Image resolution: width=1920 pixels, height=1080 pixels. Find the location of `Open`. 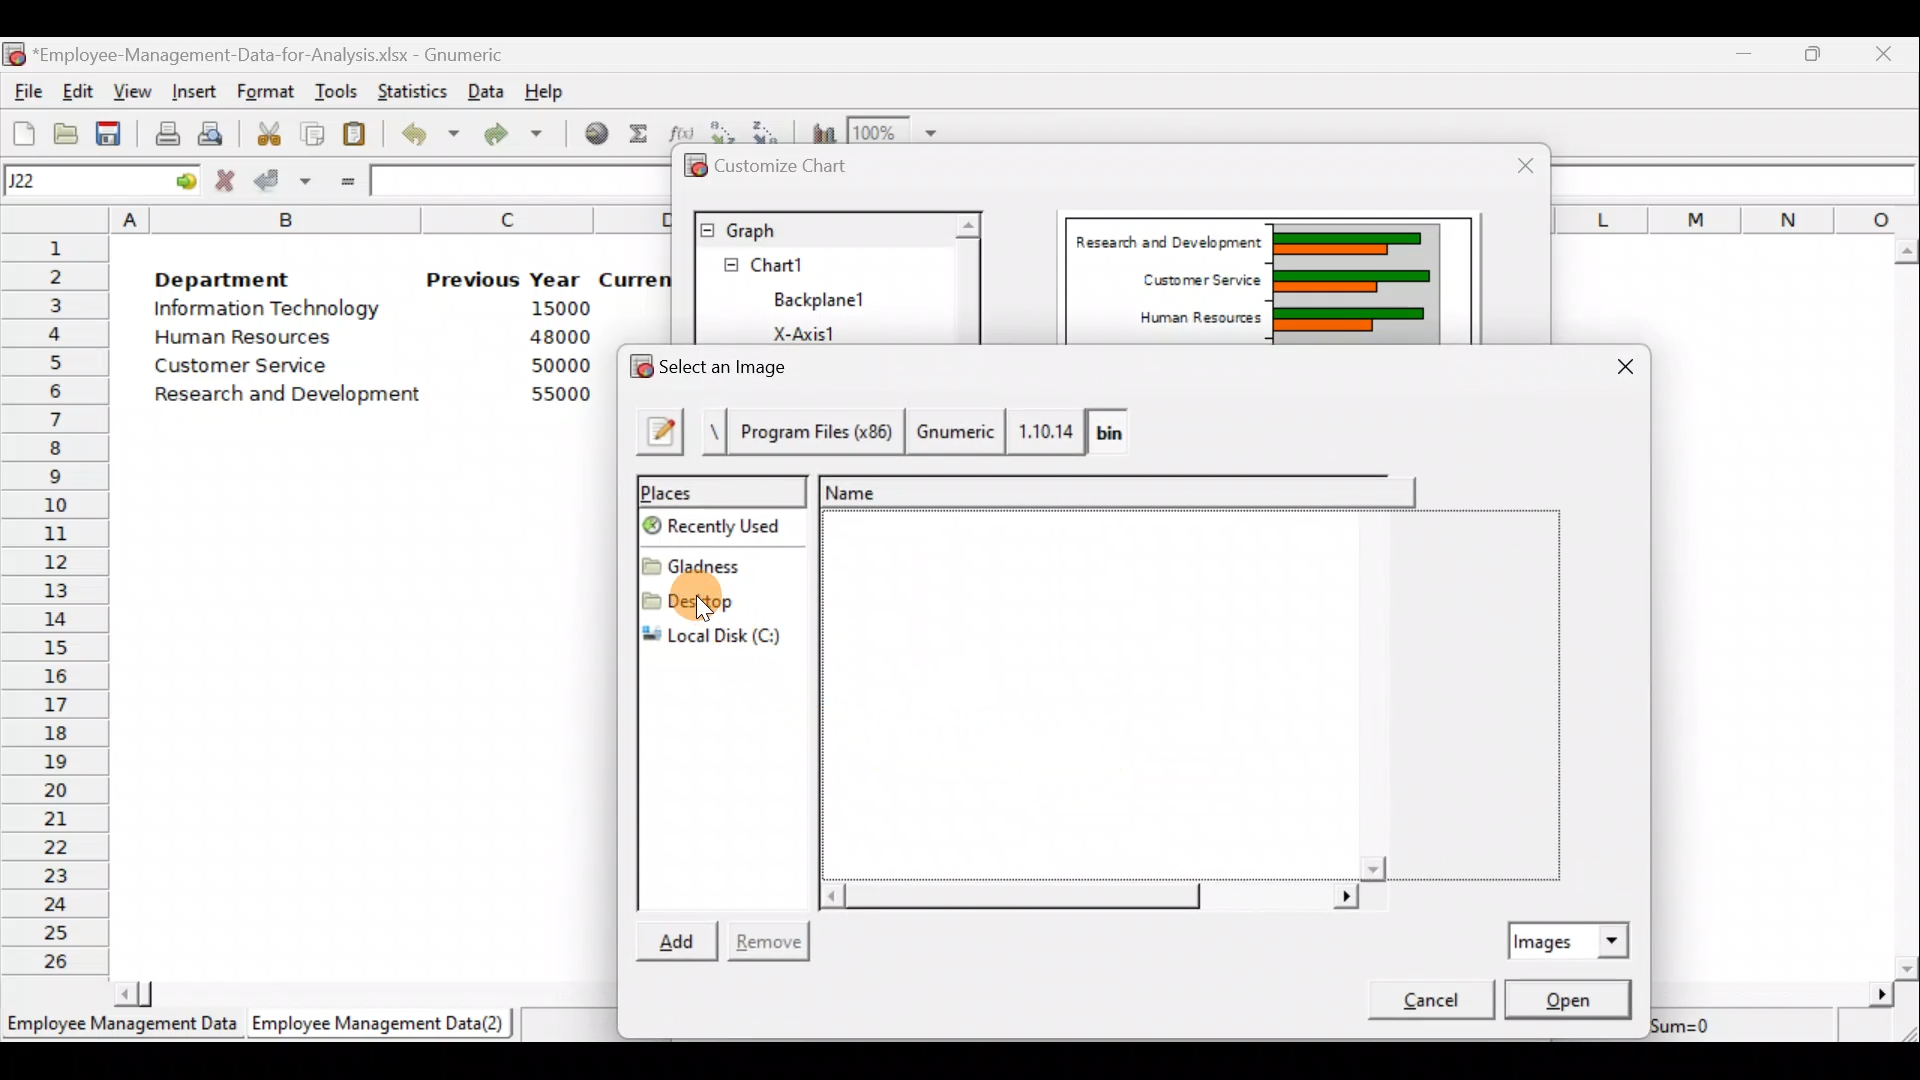

Open is located at coordinates (1568, 999).